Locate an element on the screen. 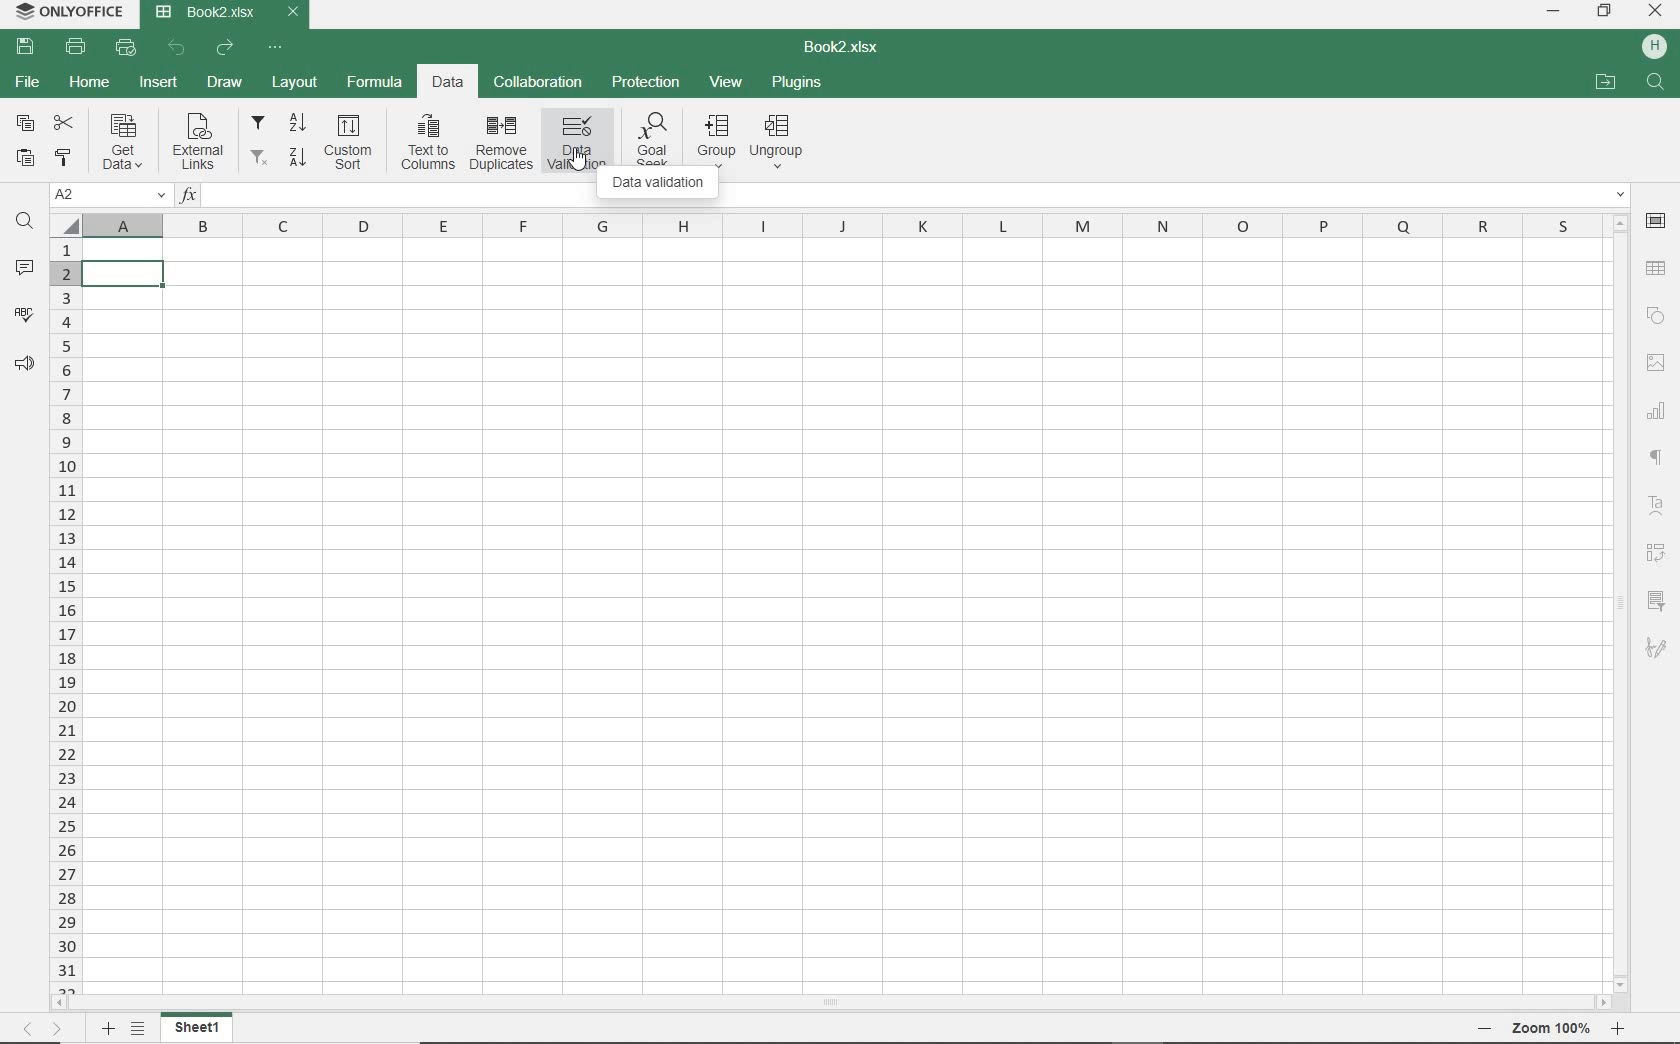 The height and width of the screenshot is (1044, 1680). remove duplicates is located at coordinates (503, 139).